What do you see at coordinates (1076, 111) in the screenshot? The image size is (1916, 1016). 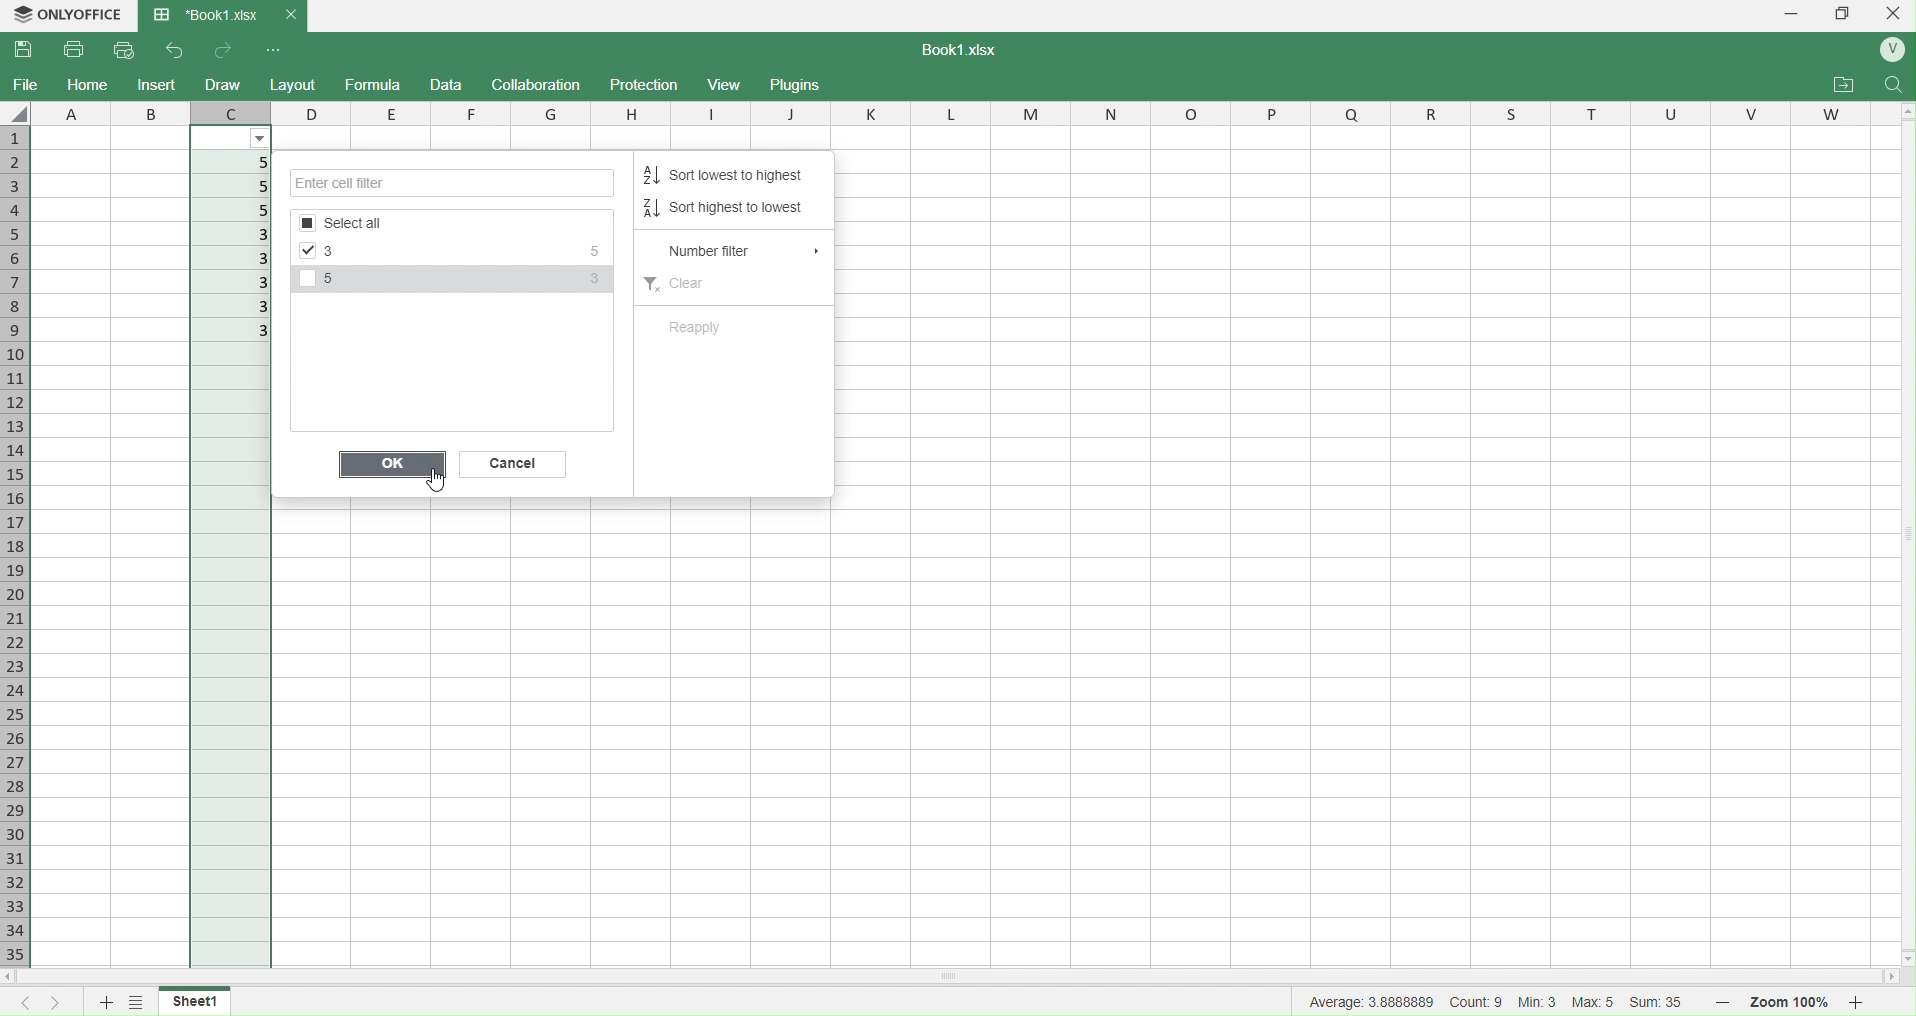 I see `columns` at bounding box center [1076, 111].